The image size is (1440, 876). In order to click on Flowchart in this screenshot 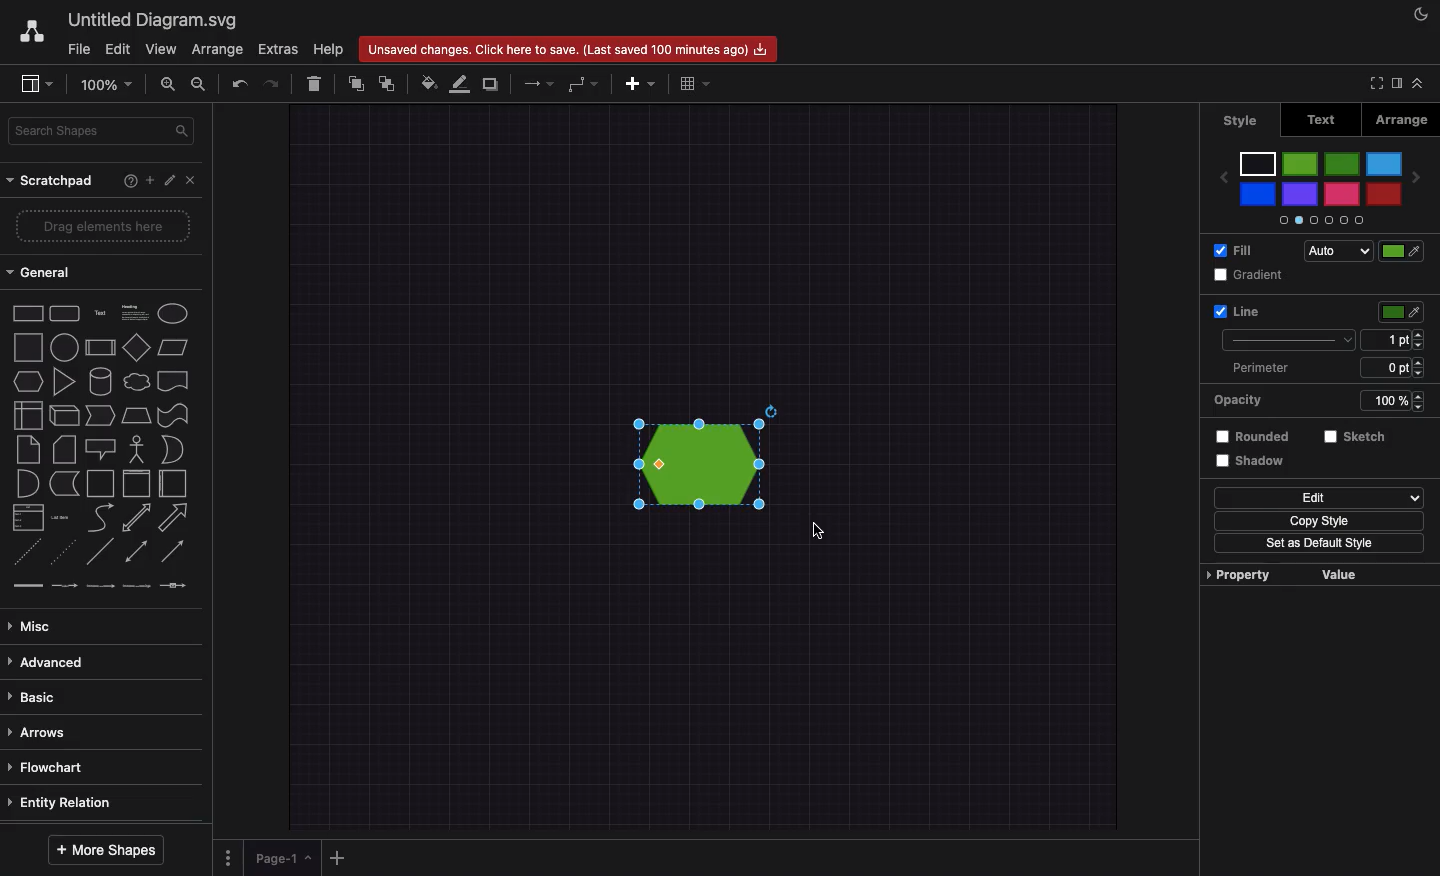, I will do `click(49, 769)`.